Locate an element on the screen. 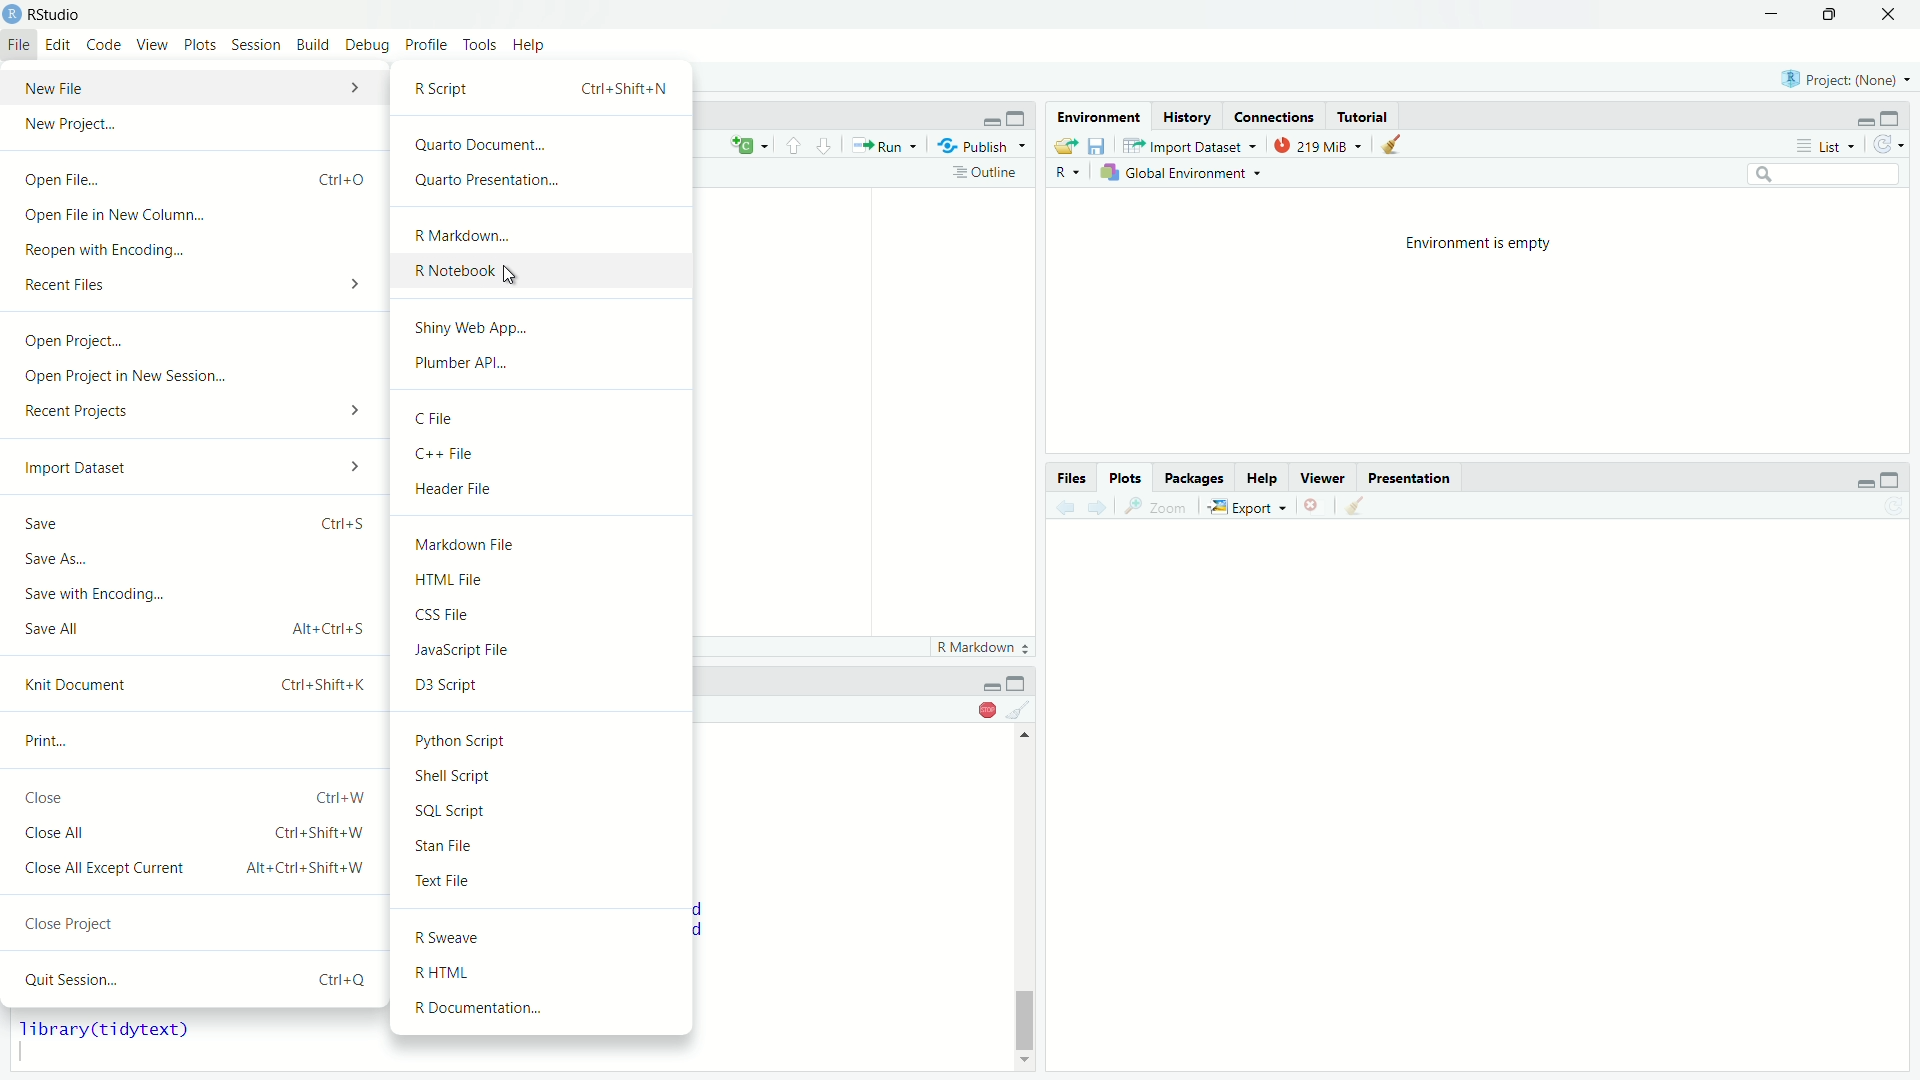 The height and width of the screenshot is (1080, 1920). Close All is located at coordinates (198, 831).